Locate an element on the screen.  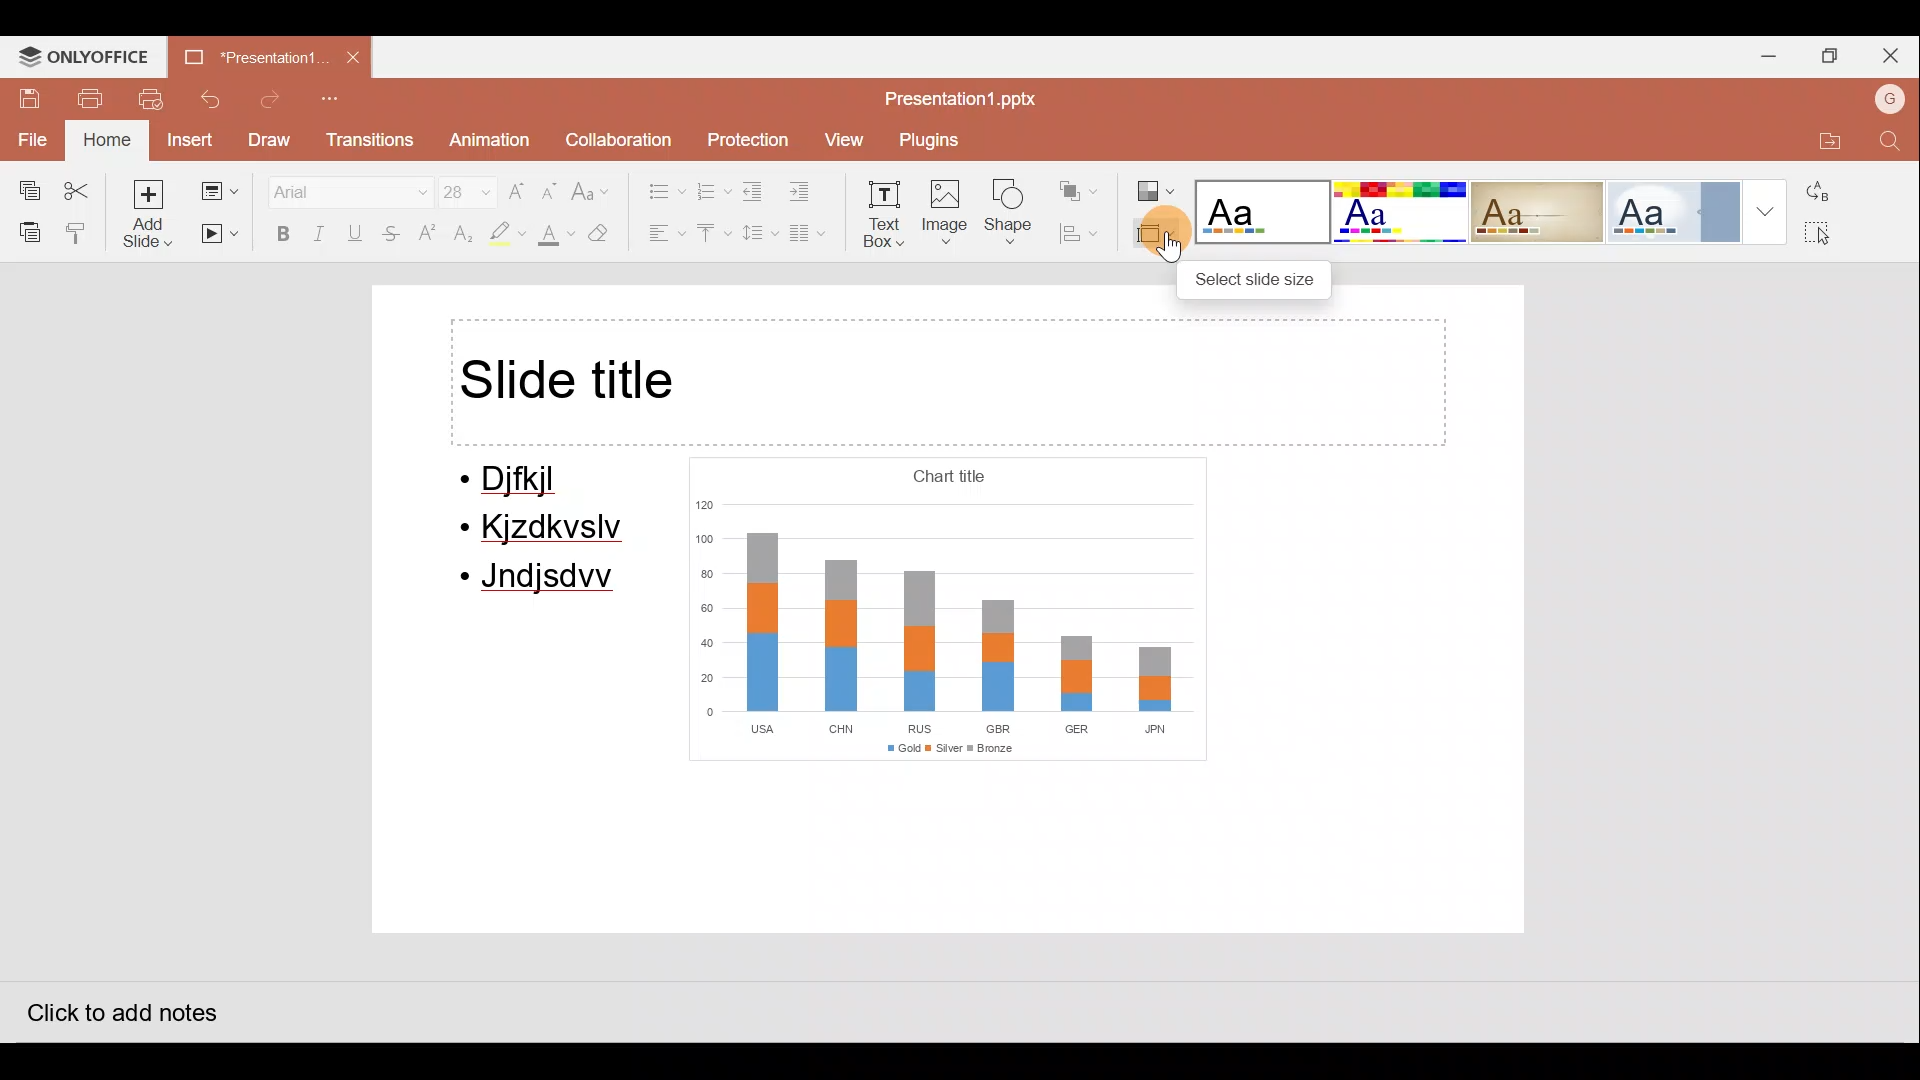
Shape is located at coordinates (1014, 216).